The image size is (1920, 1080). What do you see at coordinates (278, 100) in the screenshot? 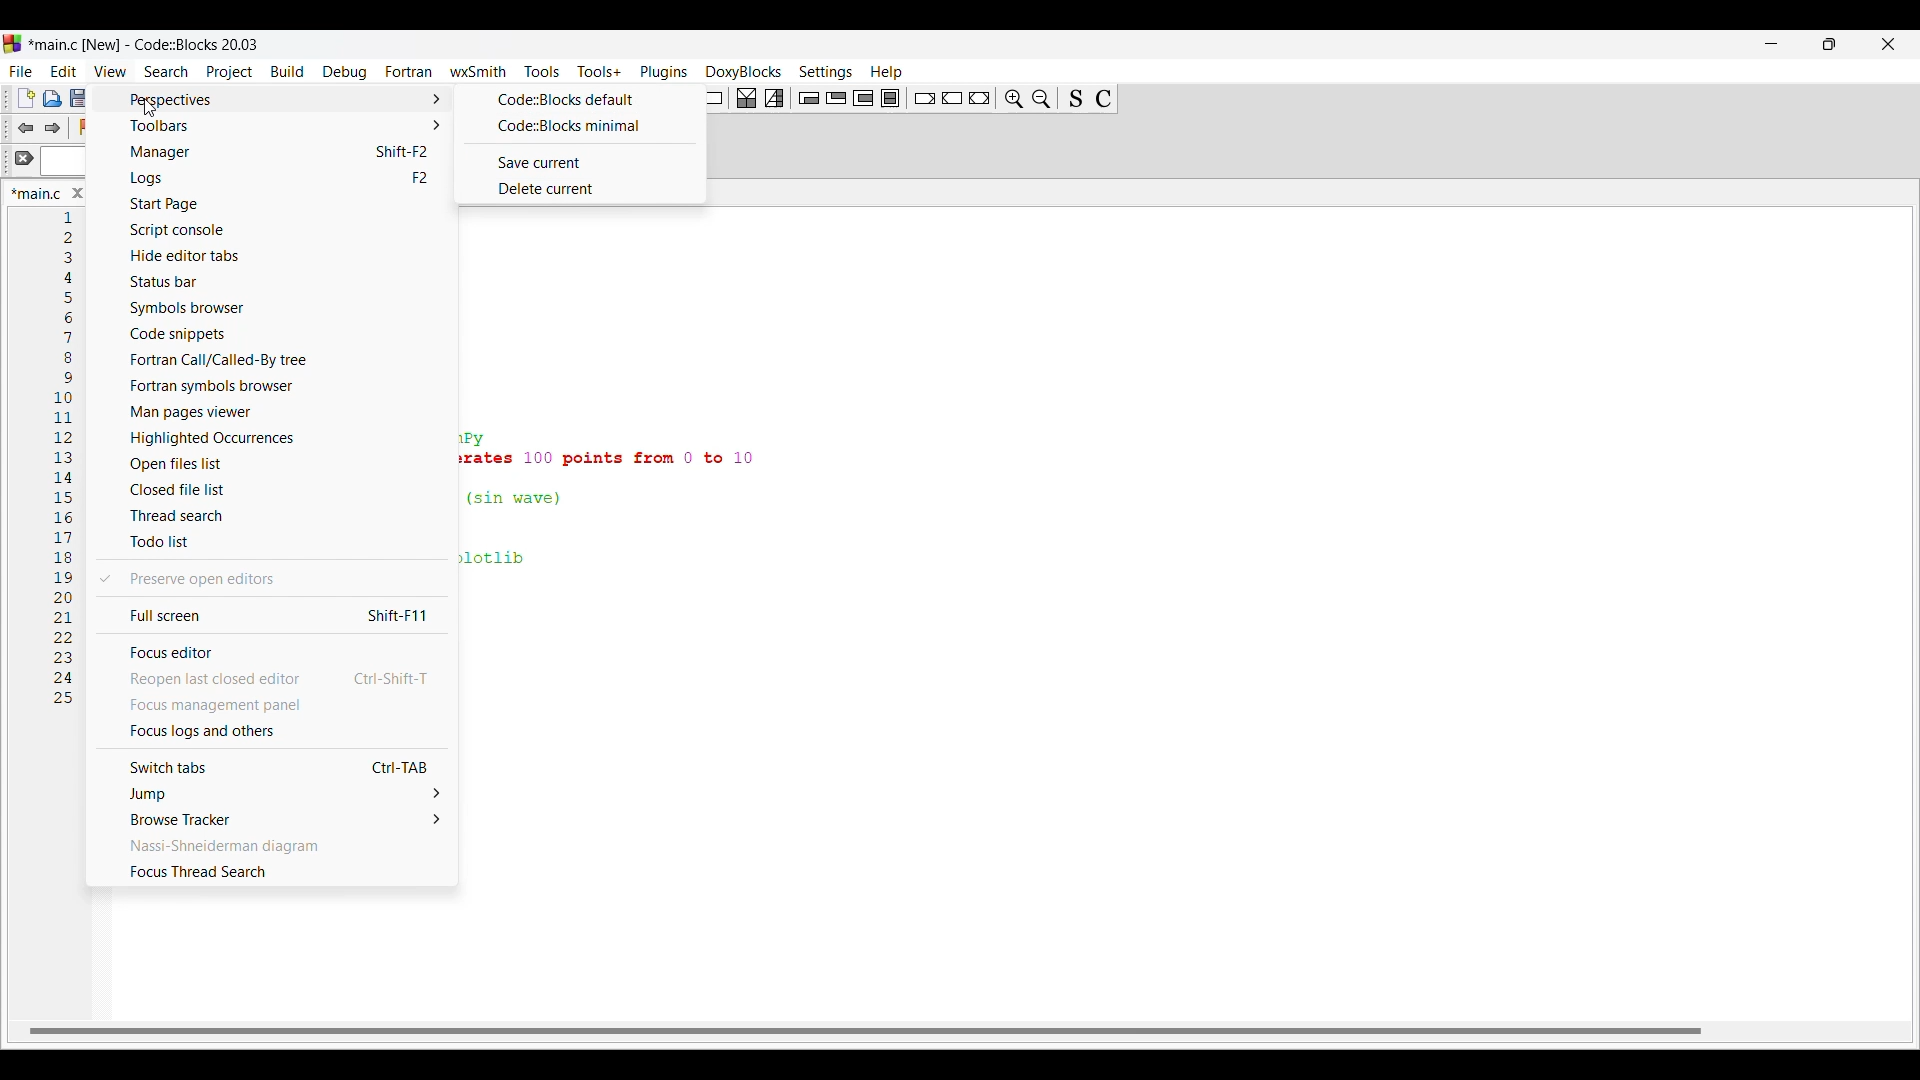
I see `Persoective options` at bounding box center [278, 100].